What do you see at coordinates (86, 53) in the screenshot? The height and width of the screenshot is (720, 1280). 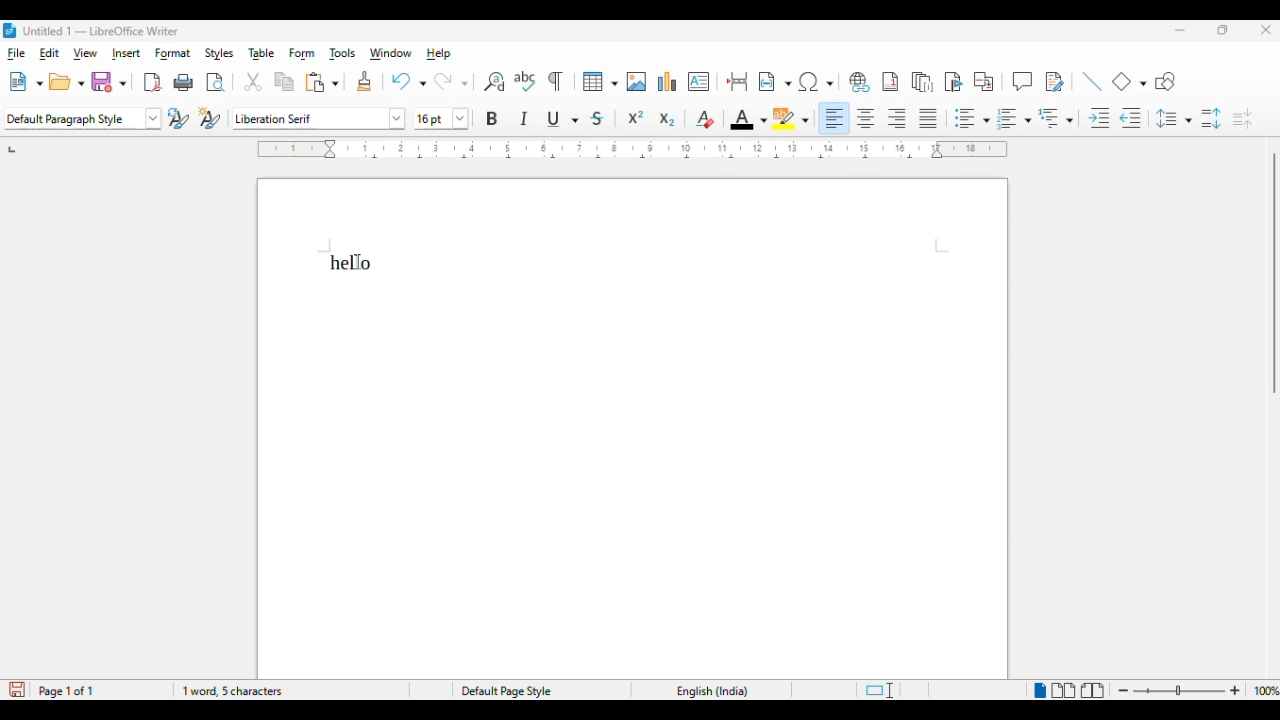 I see `view` at bounding box center [86, 53].